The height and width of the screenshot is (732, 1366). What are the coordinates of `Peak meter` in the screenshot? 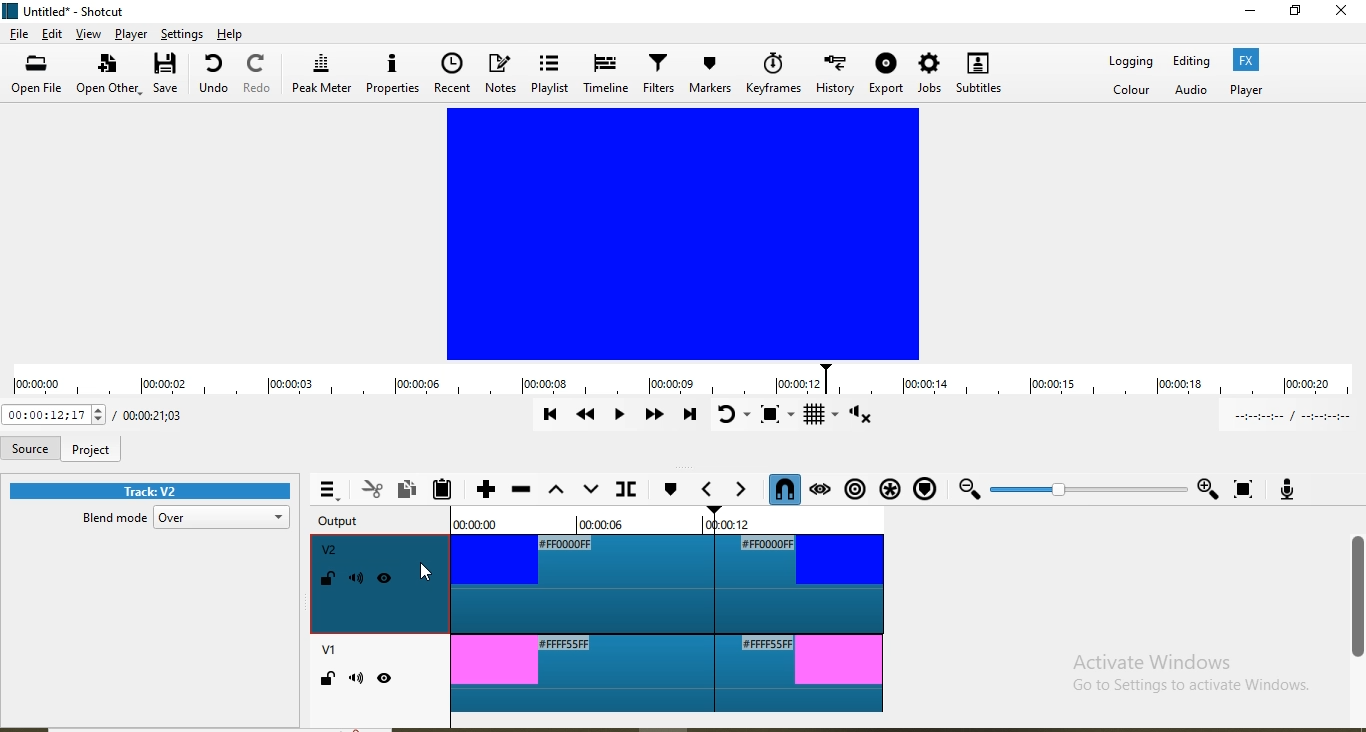 It's located at (321, 78).